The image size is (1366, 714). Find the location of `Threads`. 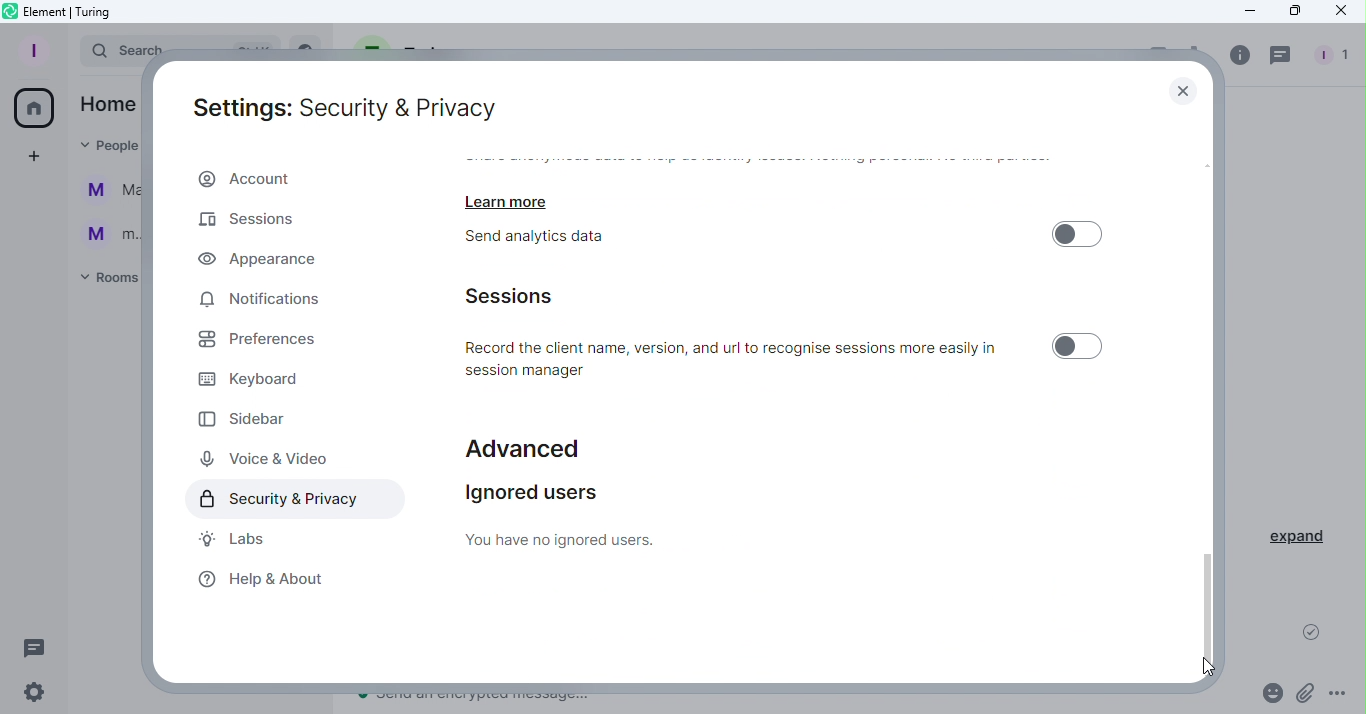

Threads is located at coordinates (1280, 54).